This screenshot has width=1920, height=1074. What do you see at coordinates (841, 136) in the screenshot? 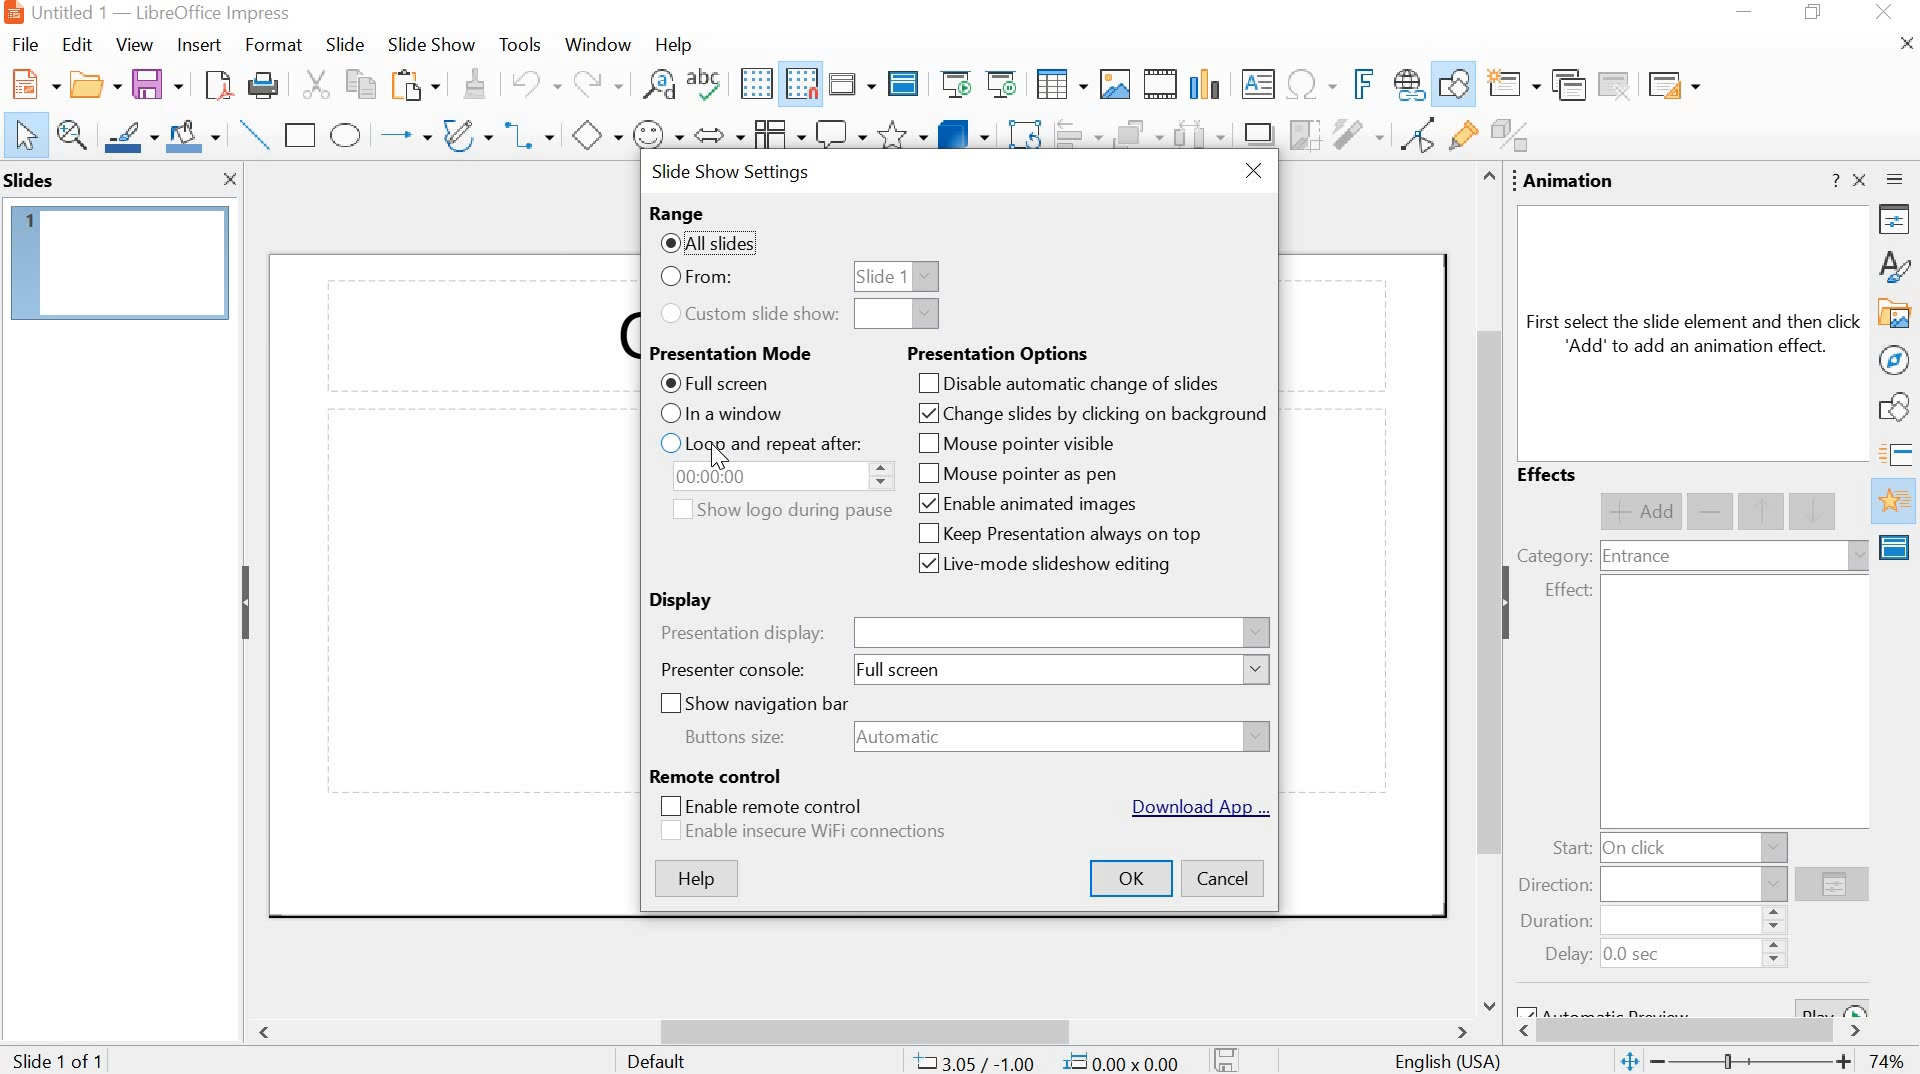
I see `callout shapes` at bounding box center [841, 136].